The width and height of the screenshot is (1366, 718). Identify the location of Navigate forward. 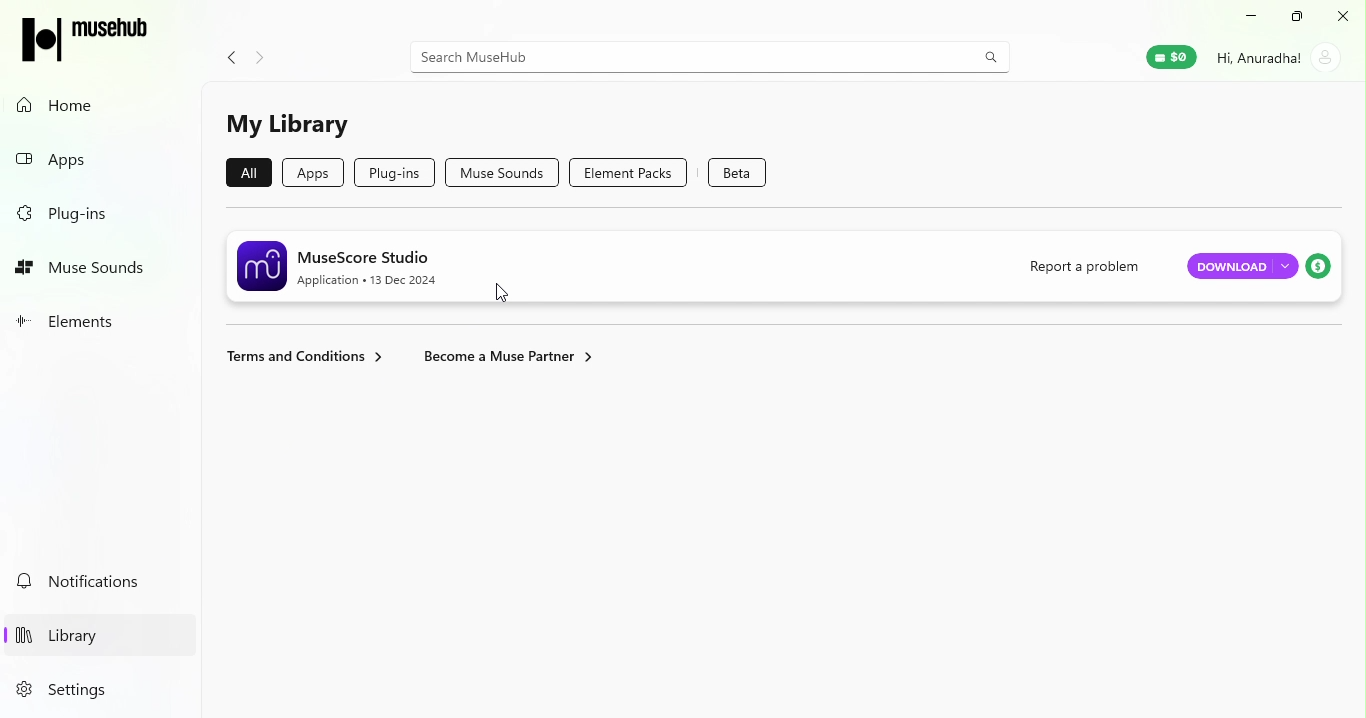
(264, 53).